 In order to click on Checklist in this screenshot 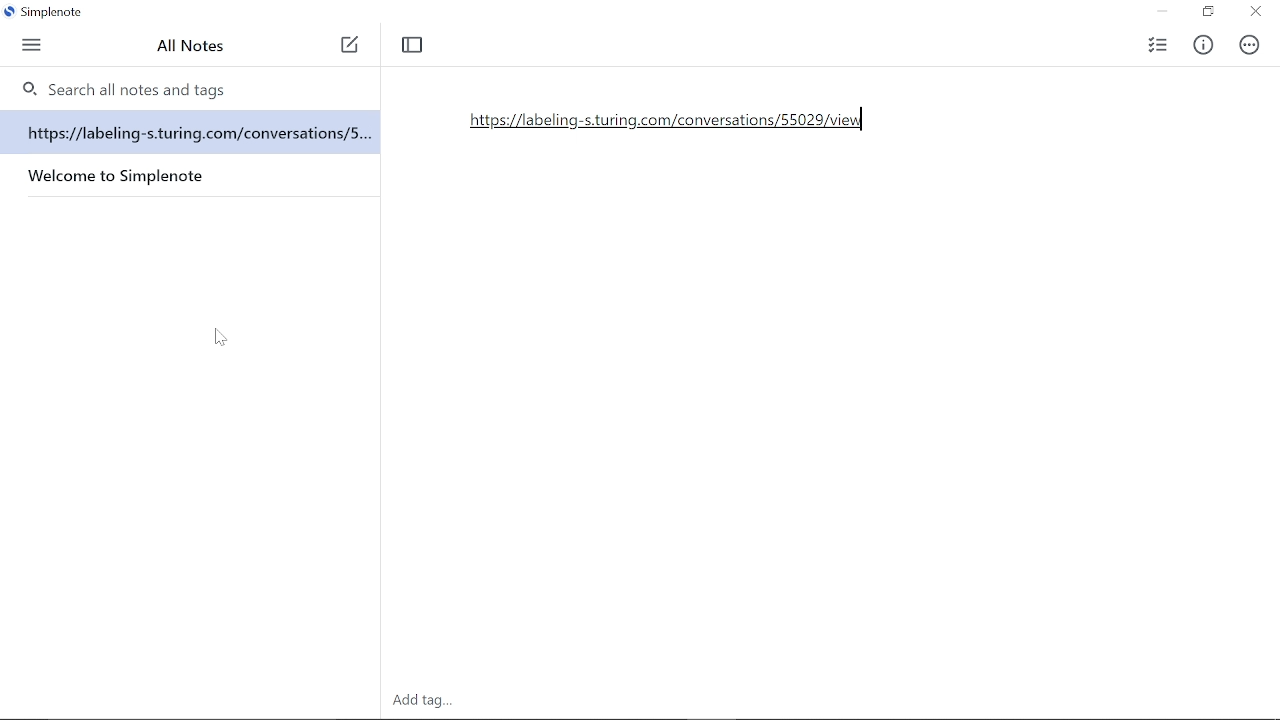, I will do `click(1157, 47)`.